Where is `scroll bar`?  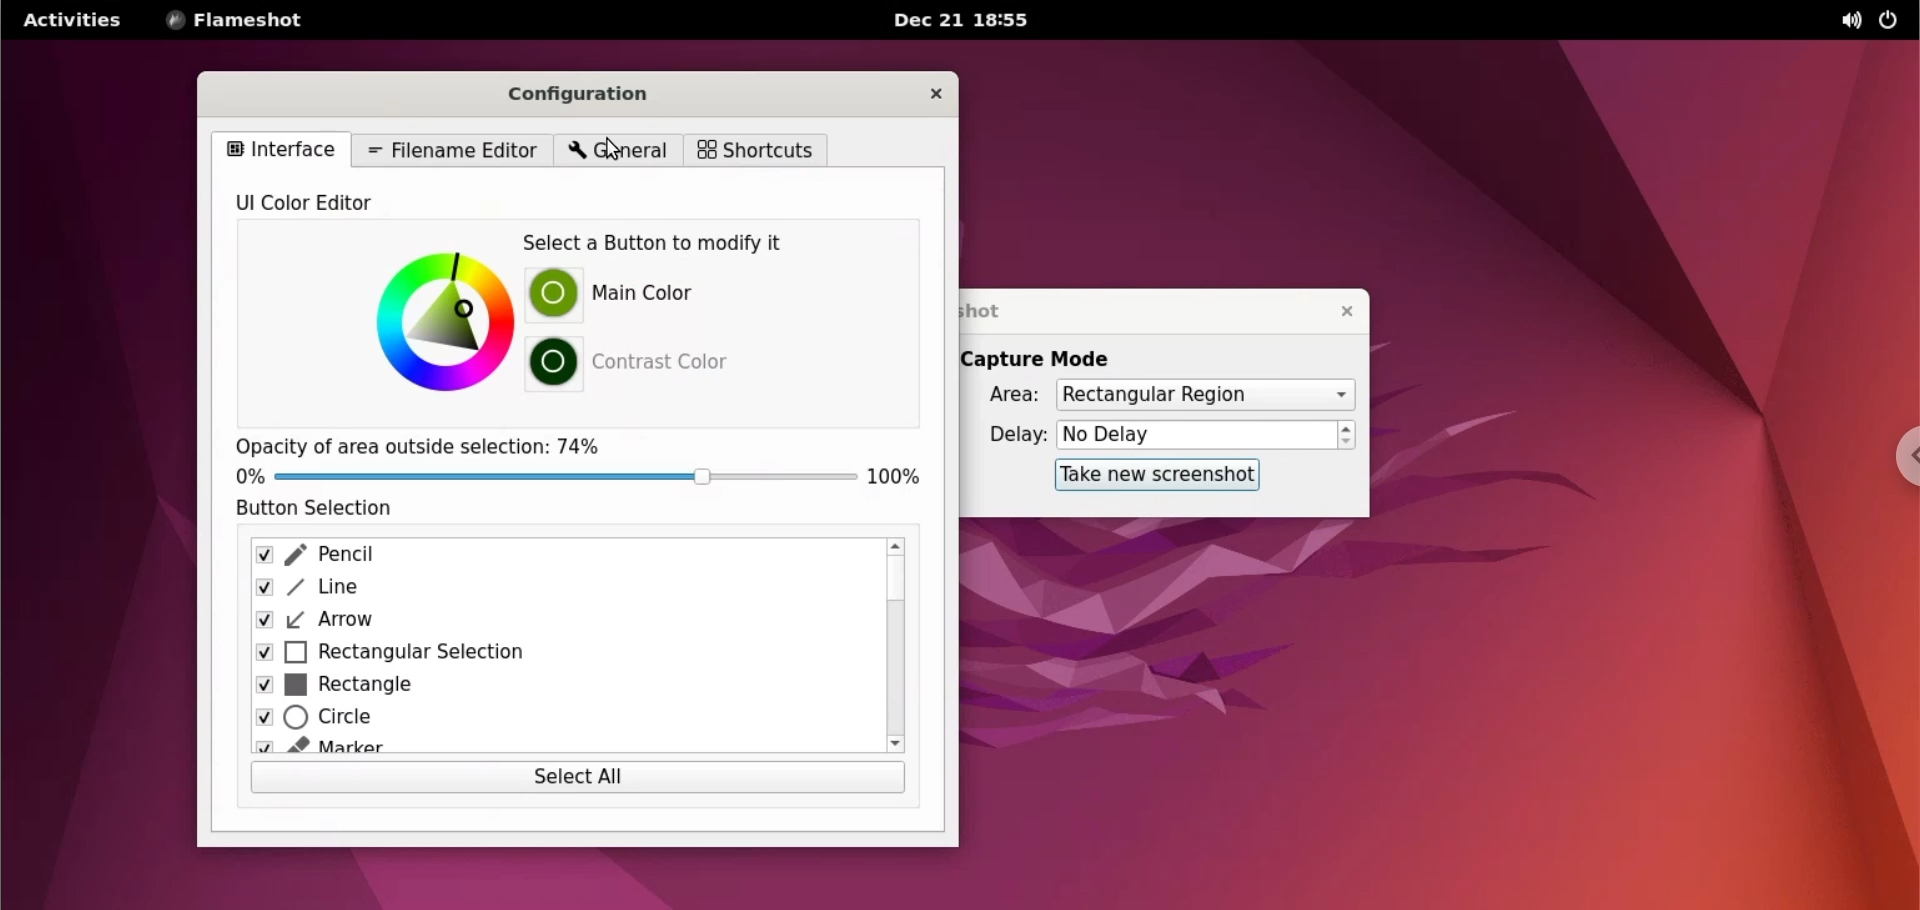
scroll bar is located at coordinates (896, 646).